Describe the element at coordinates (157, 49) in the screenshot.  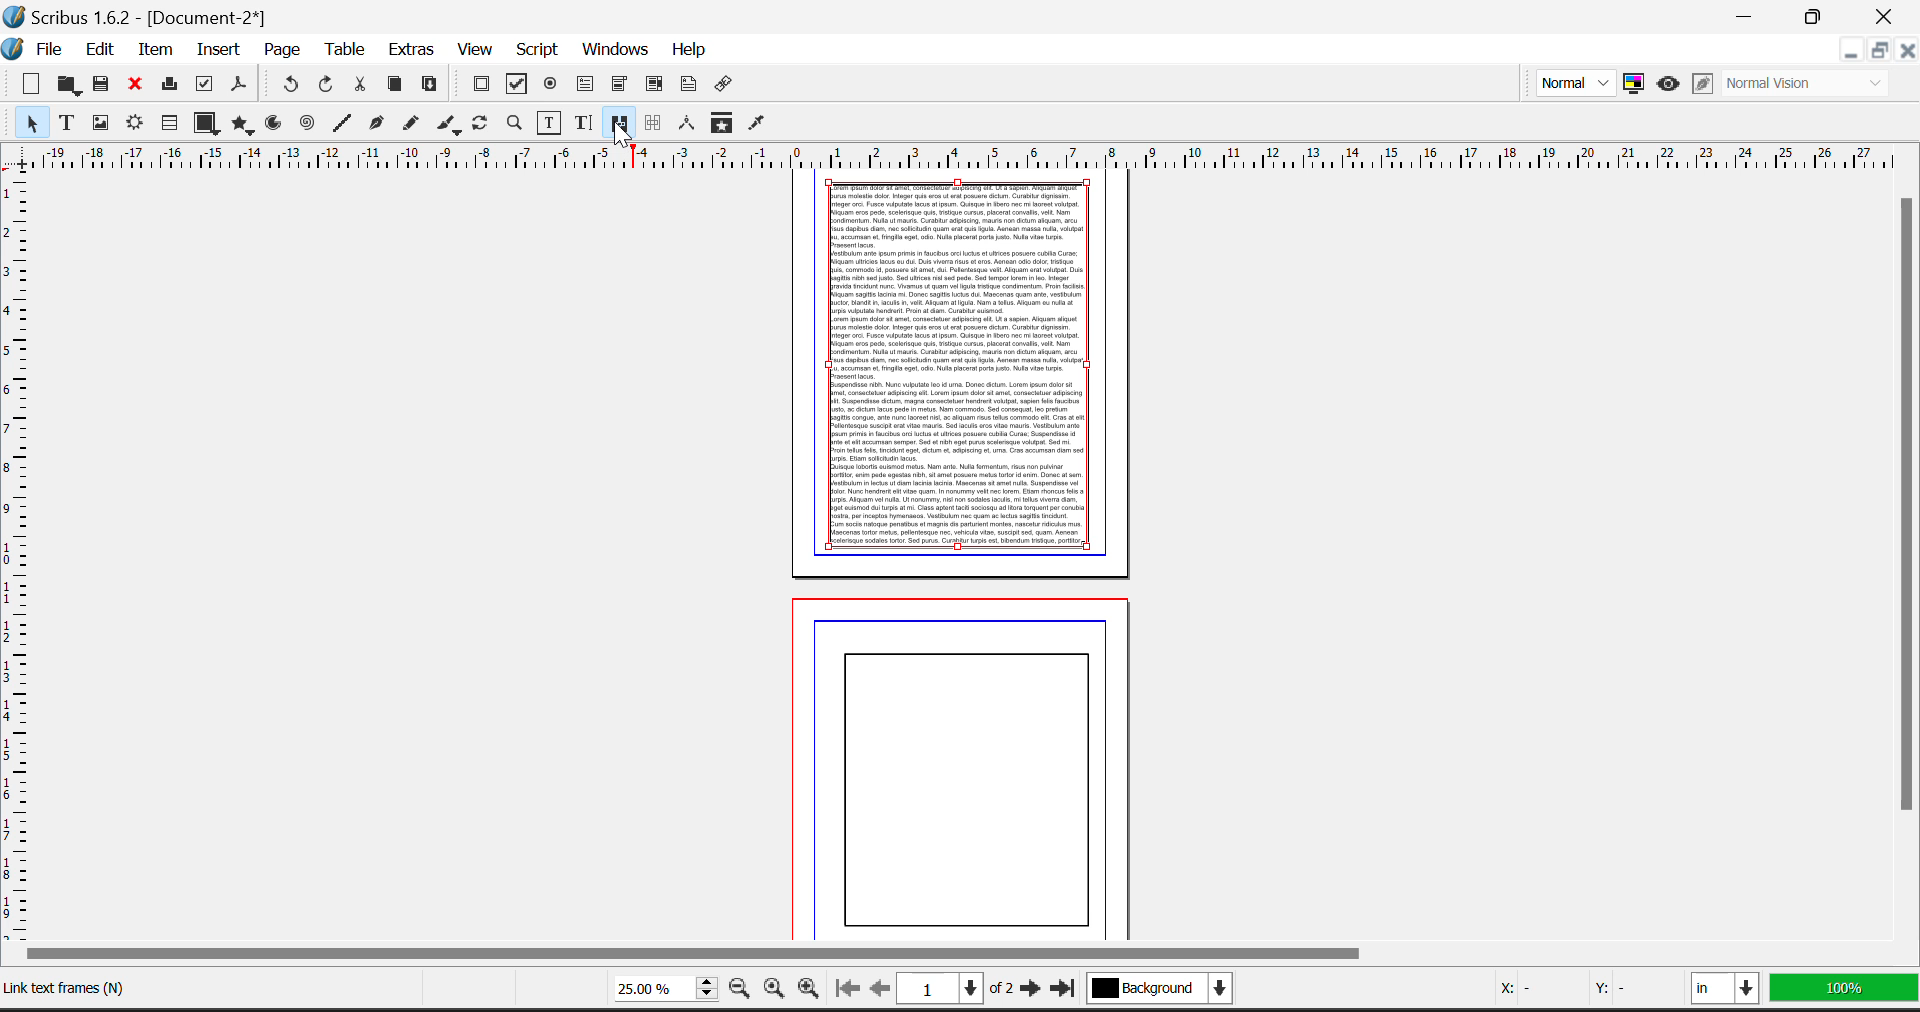
I see `Item` at that location.